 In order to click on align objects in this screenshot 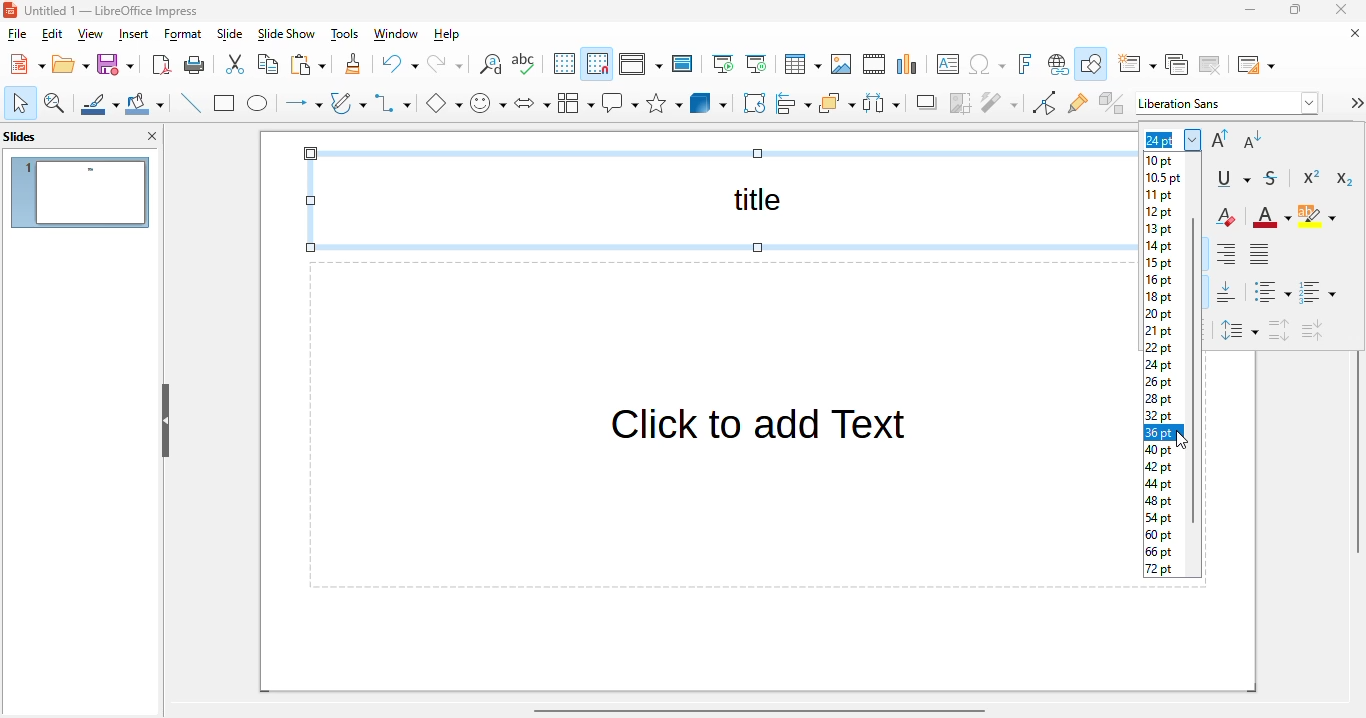, I will do `click(794, 102)`.